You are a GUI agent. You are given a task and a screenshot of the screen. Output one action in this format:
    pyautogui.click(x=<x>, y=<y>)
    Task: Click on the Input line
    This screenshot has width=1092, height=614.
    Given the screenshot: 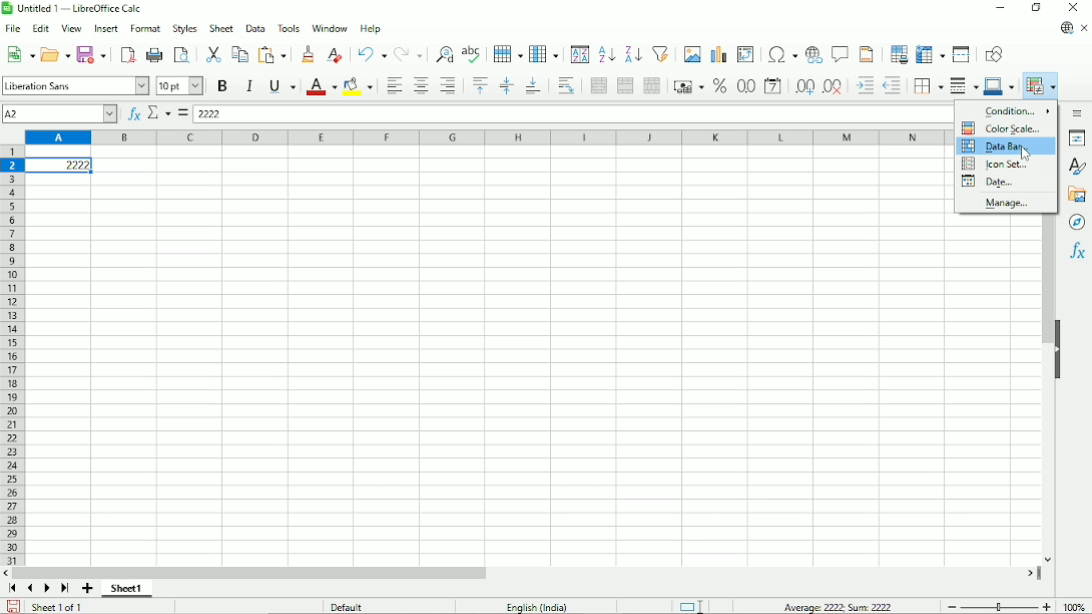 What is the action you would take?
    pyautogui.click(x=571, y=114)
    